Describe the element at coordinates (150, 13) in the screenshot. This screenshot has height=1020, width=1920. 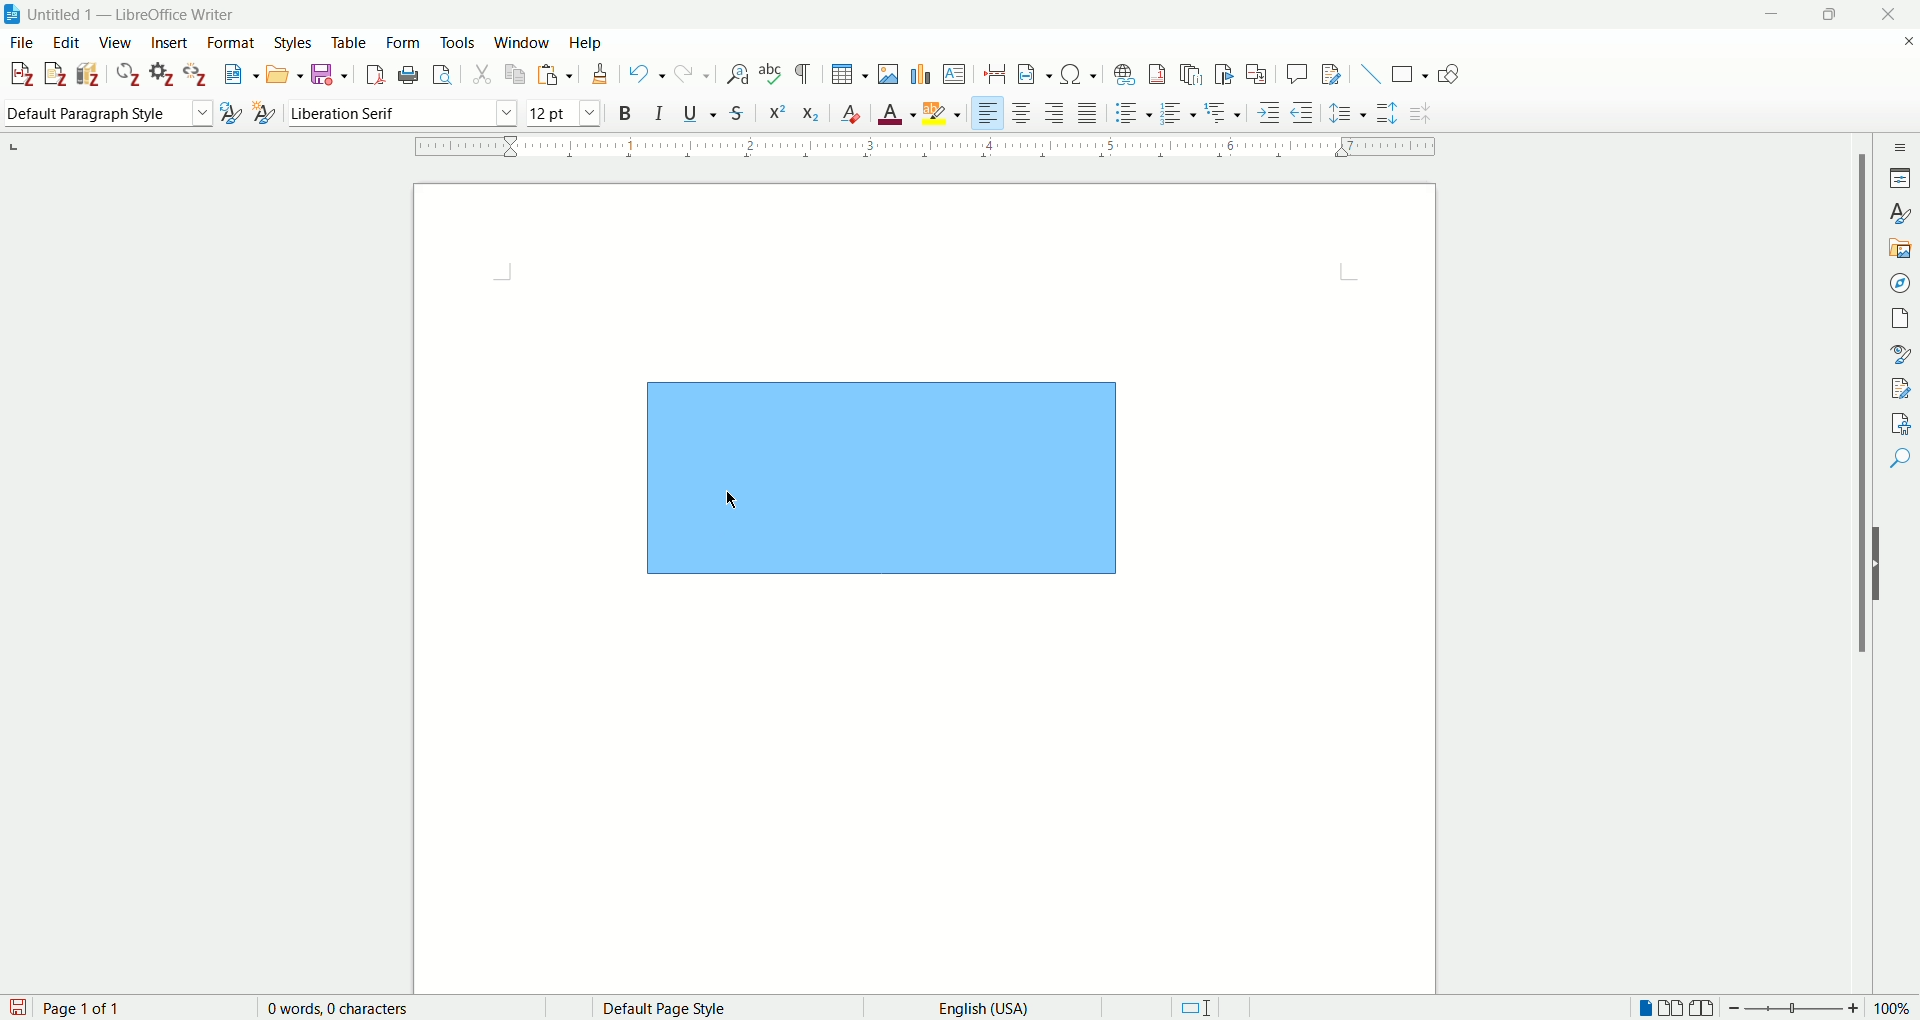
I see `Untitled 1 - LibreOffice Writer` at that location.